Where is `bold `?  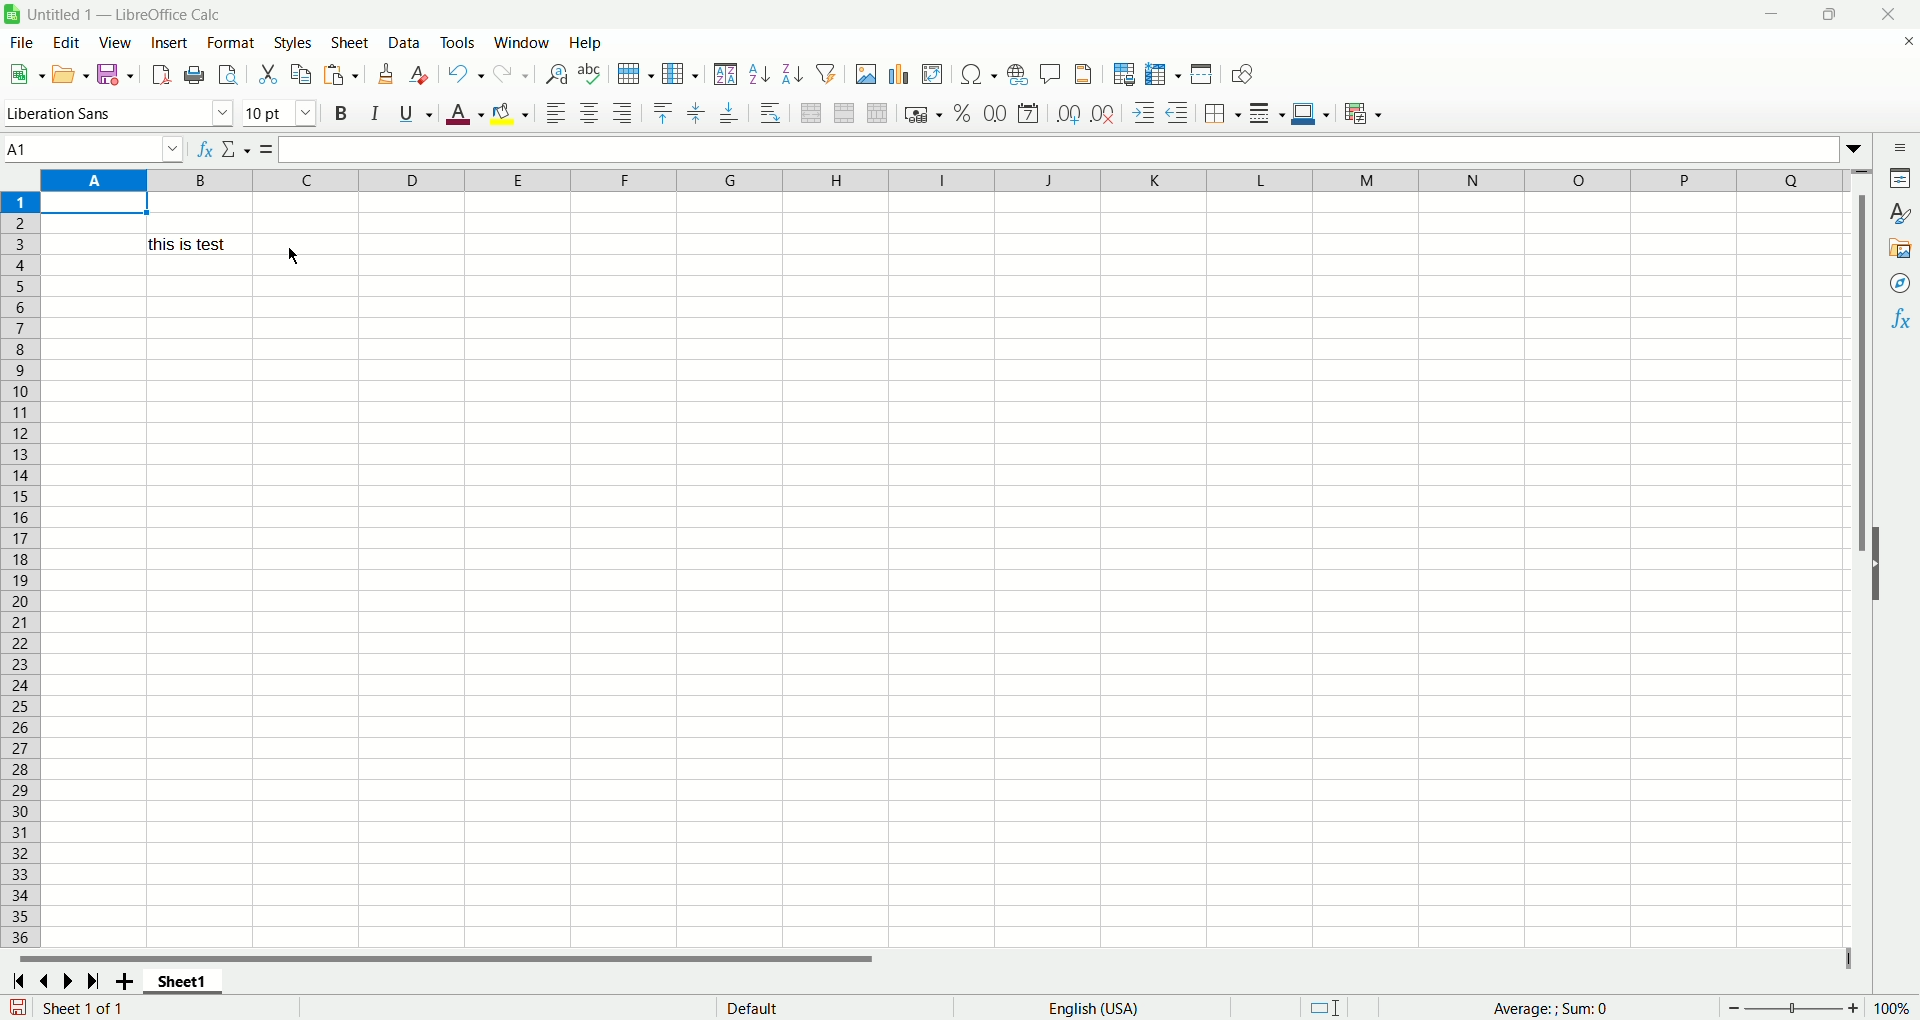 bold  is located at coordinates (344, 112).